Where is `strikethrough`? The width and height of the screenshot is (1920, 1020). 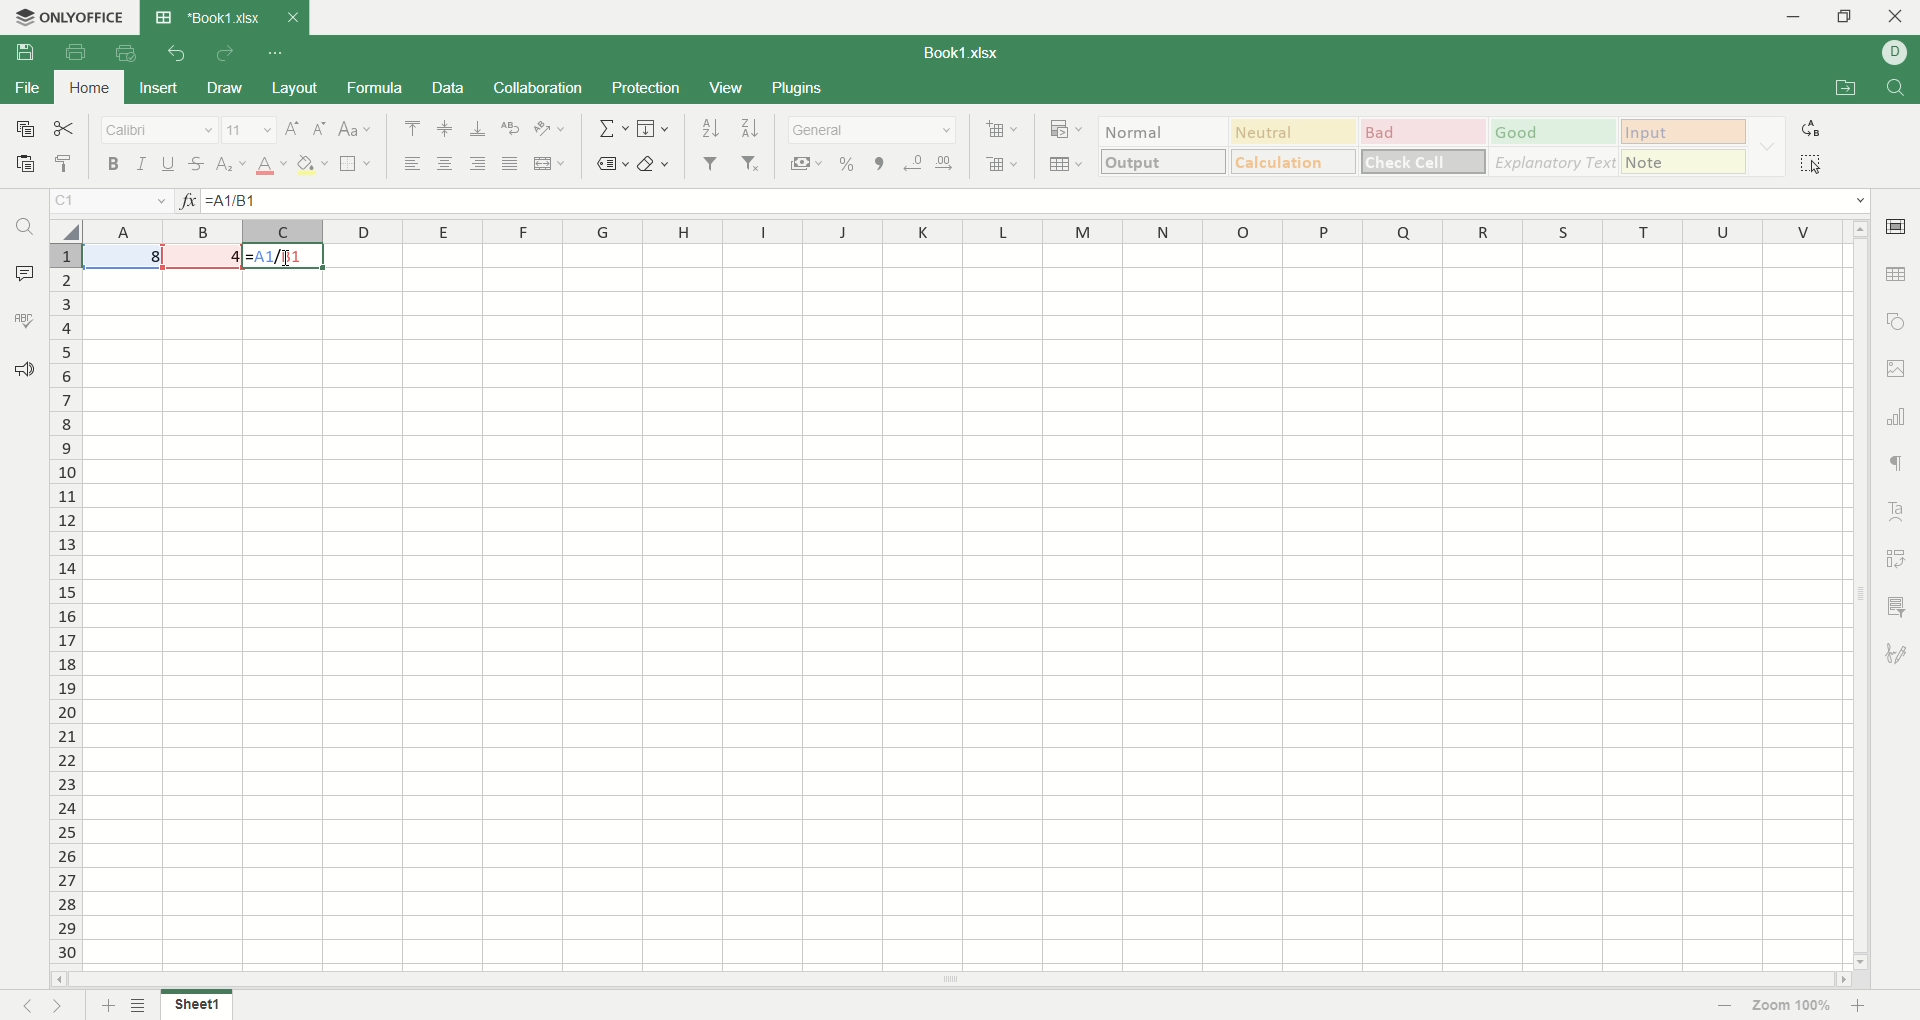
strikethrough is located at coordinates (199, 164).